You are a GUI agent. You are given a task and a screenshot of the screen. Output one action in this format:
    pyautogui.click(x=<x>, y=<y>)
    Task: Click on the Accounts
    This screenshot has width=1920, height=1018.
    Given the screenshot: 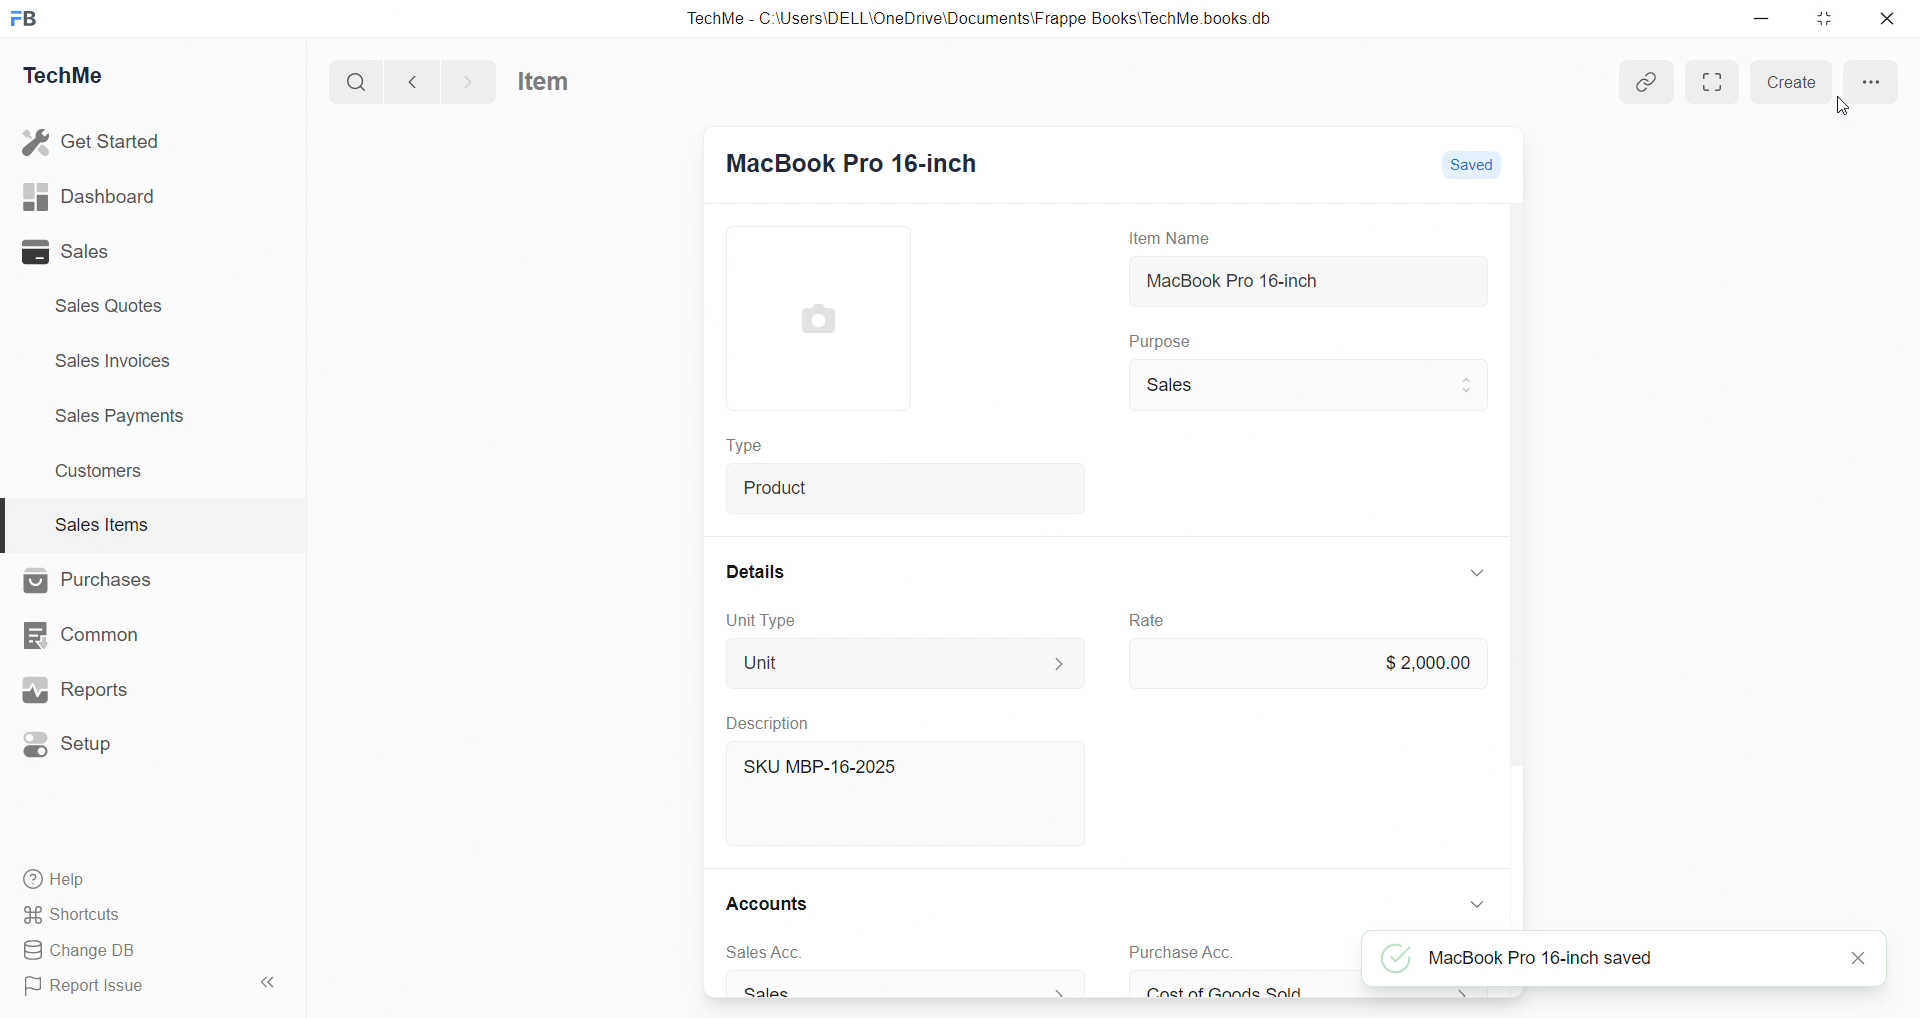 What is the action you would take?
    pyautogui.click(x=766, y=903)
    